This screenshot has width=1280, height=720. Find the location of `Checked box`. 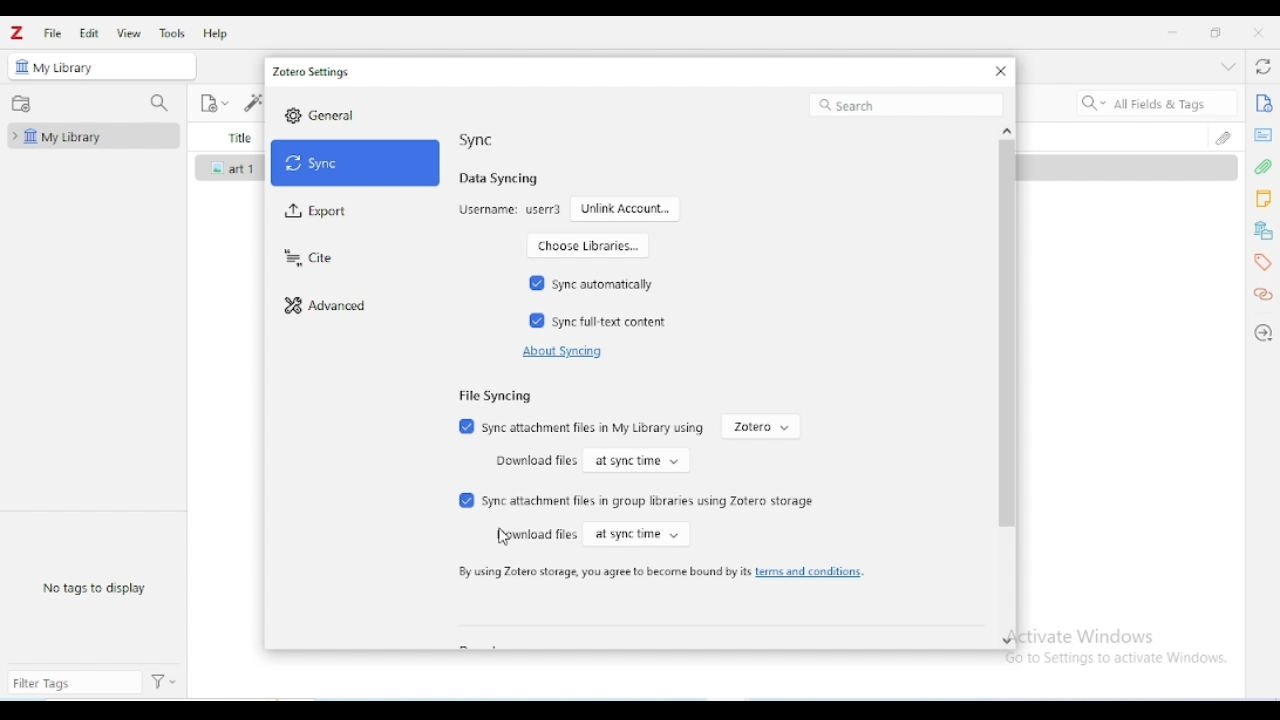

Checked box is located at coordinates (538, 282).